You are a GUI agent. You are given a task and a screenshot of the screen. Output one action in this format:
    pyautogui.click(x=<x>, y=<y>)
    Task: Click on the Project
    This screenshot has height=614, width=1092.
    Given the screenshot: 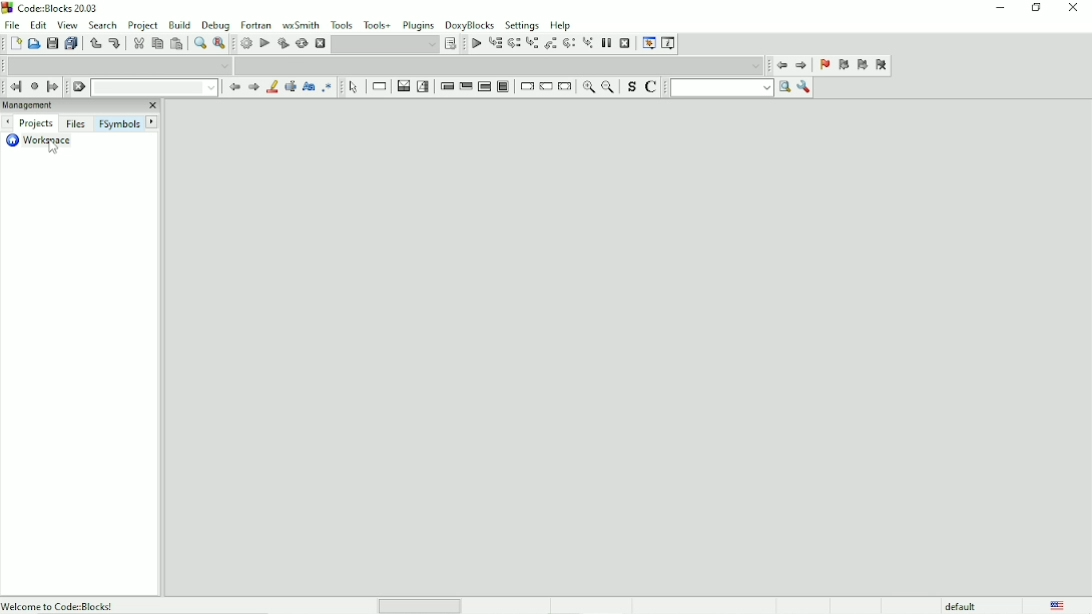 What is the action you would take?
    pyautogui.click(x=144, y=25)
    